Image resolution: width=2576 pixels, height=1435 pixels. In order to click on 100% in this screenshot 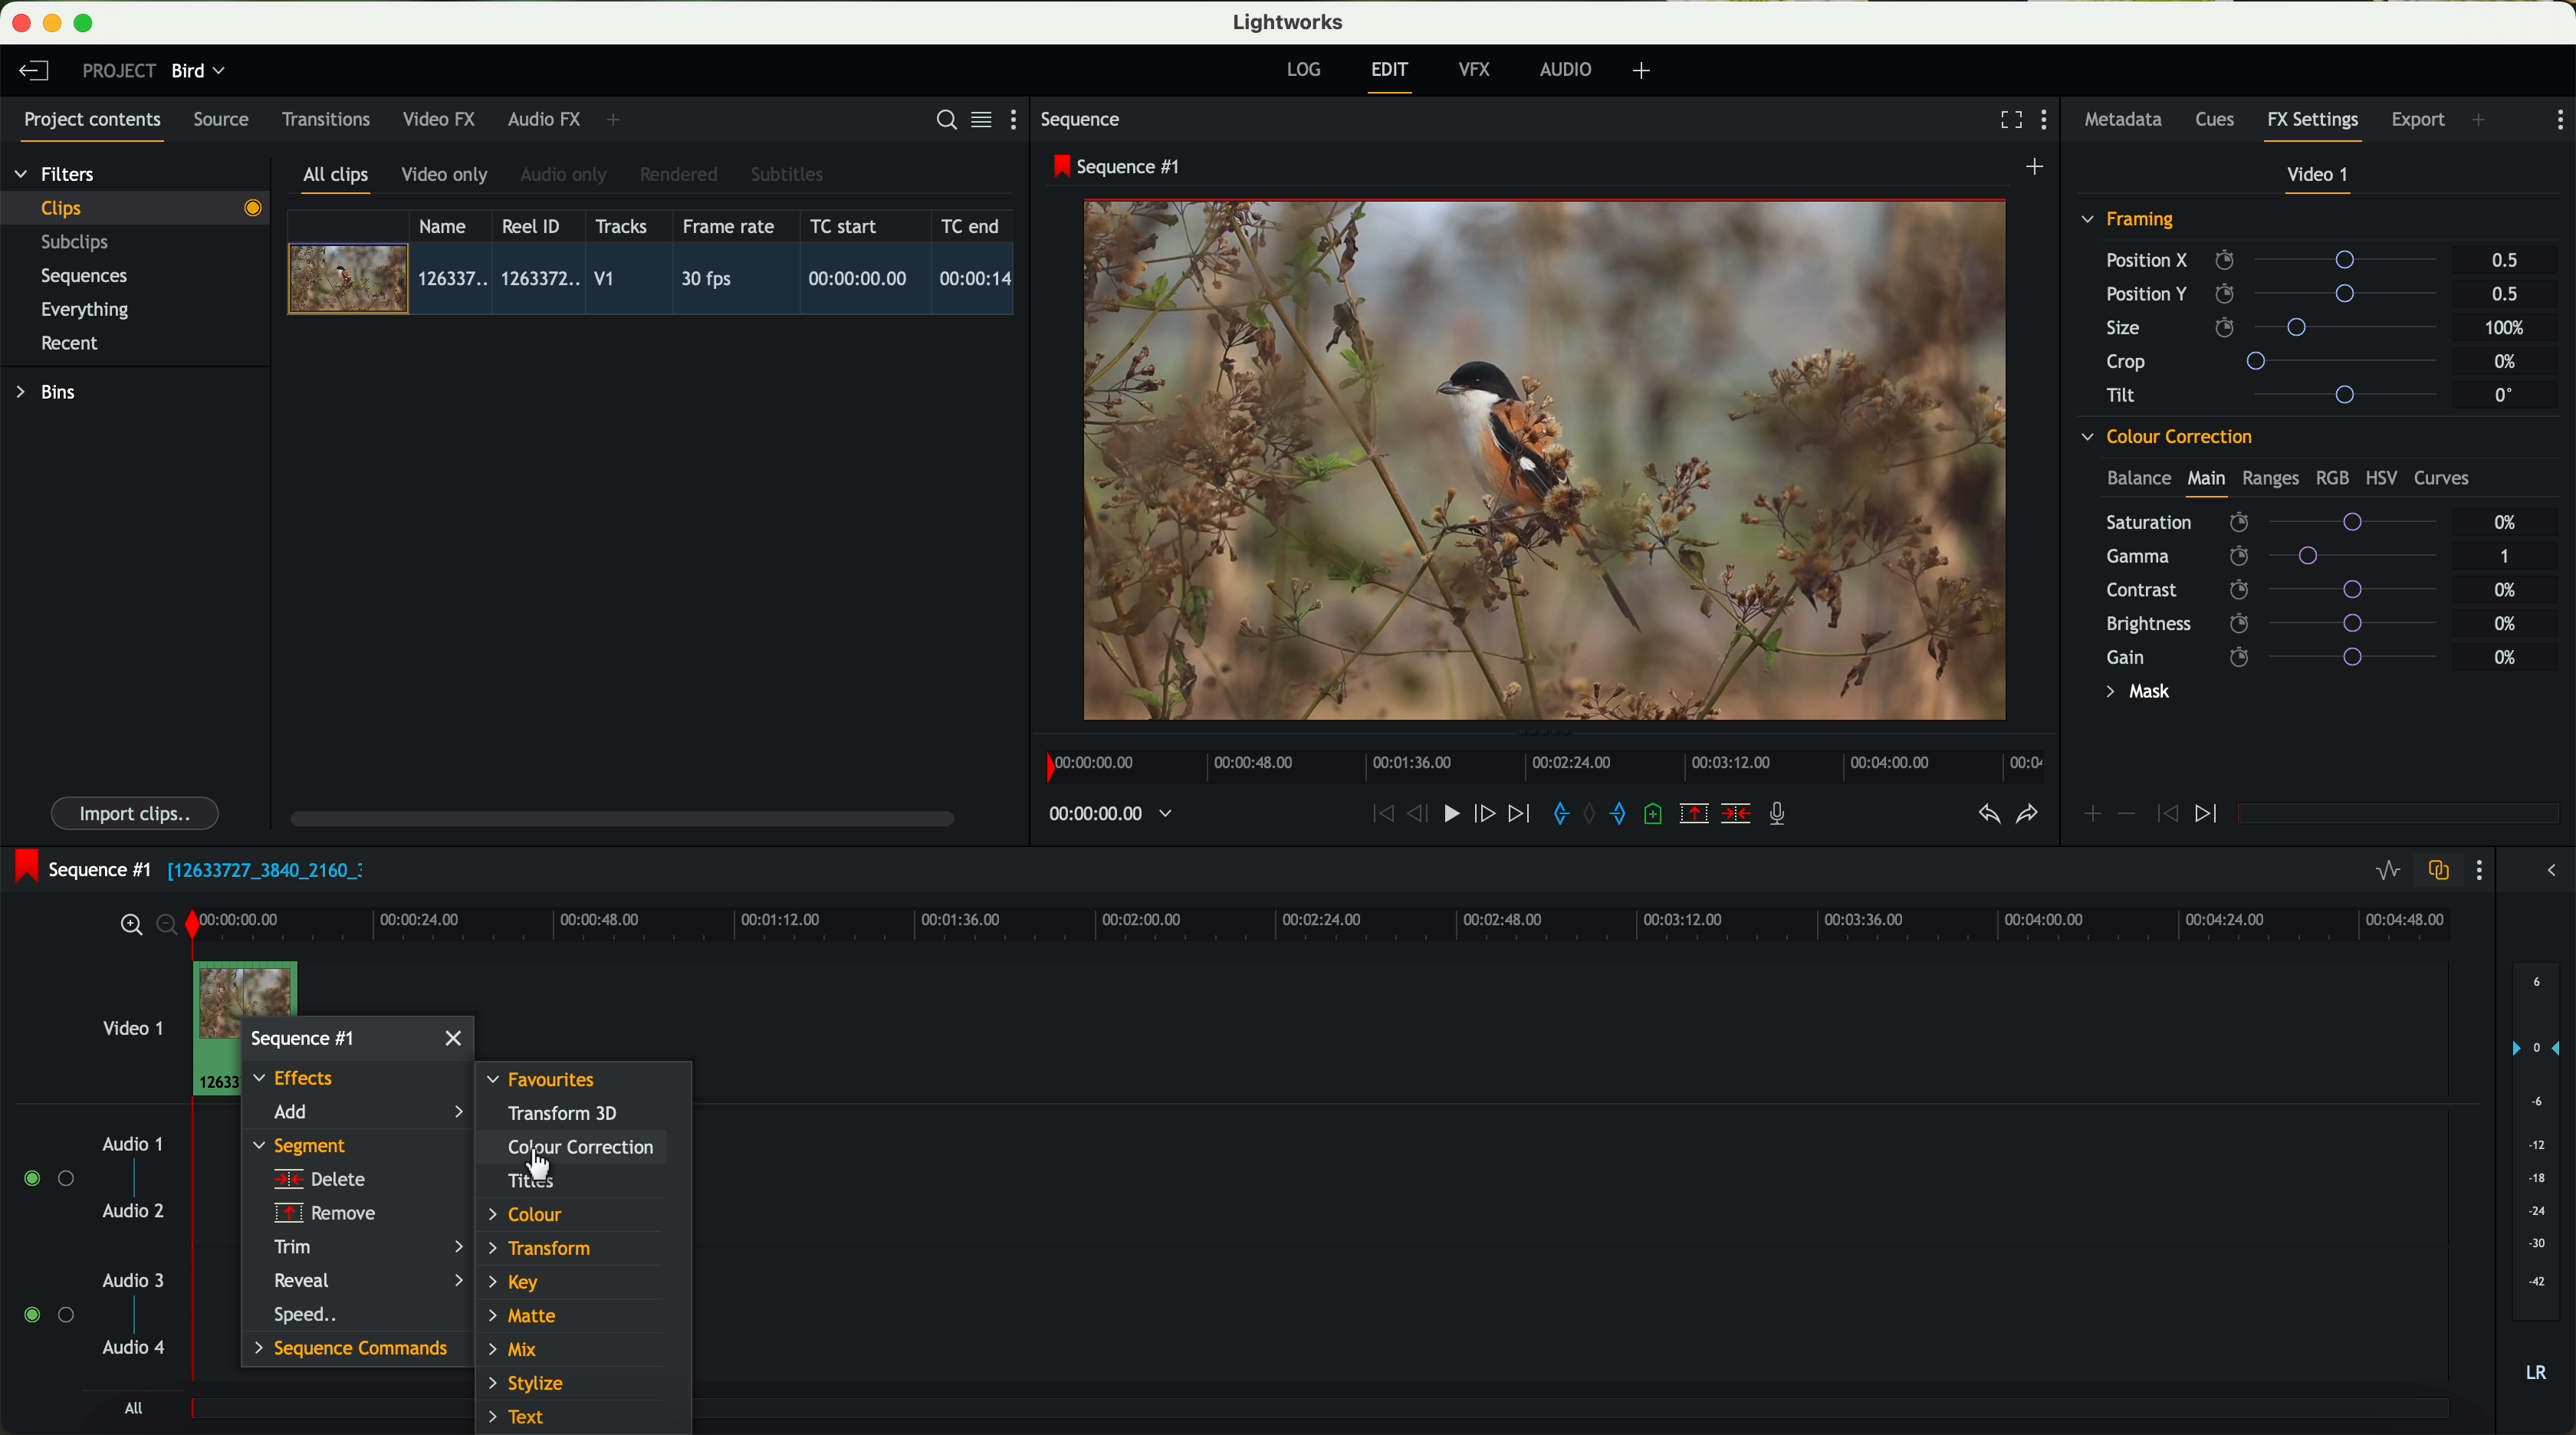, I will do `click(2510, 328)`.